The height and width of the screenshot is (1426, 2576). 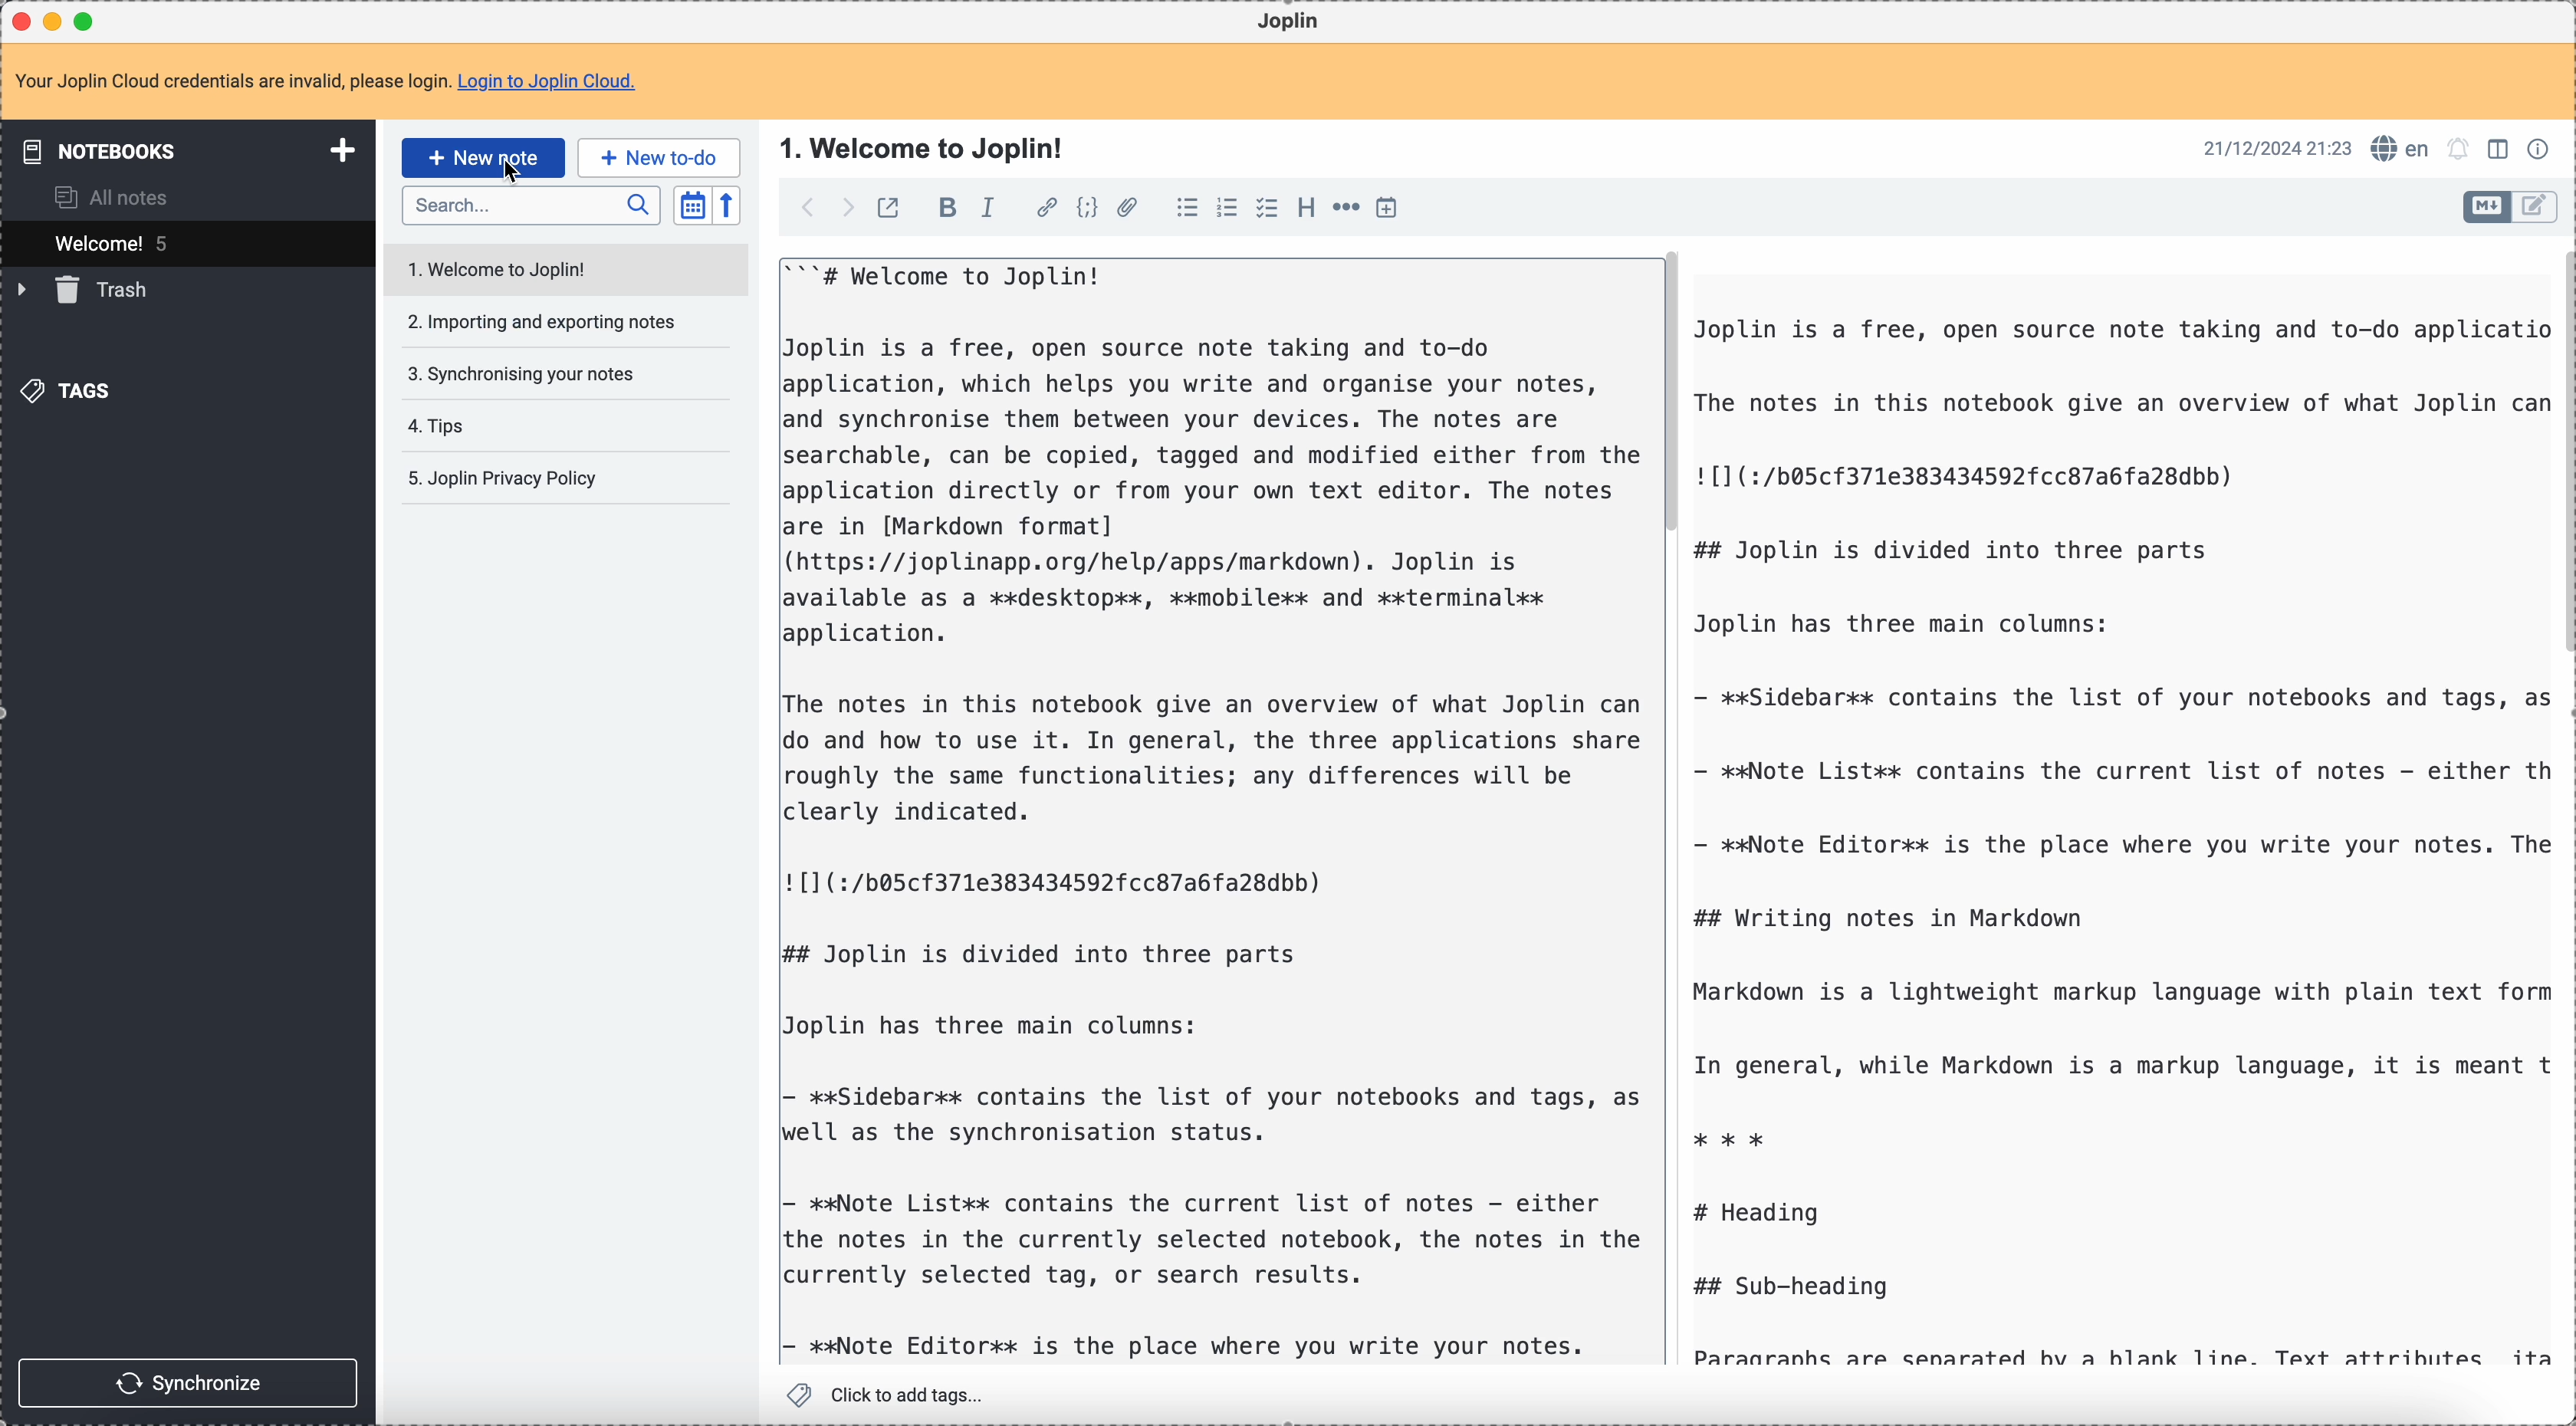 What do you see at coordinates (538, 321) in the screenshot?
I see `importing and exporting your notes` at bounding box center [538, 321].